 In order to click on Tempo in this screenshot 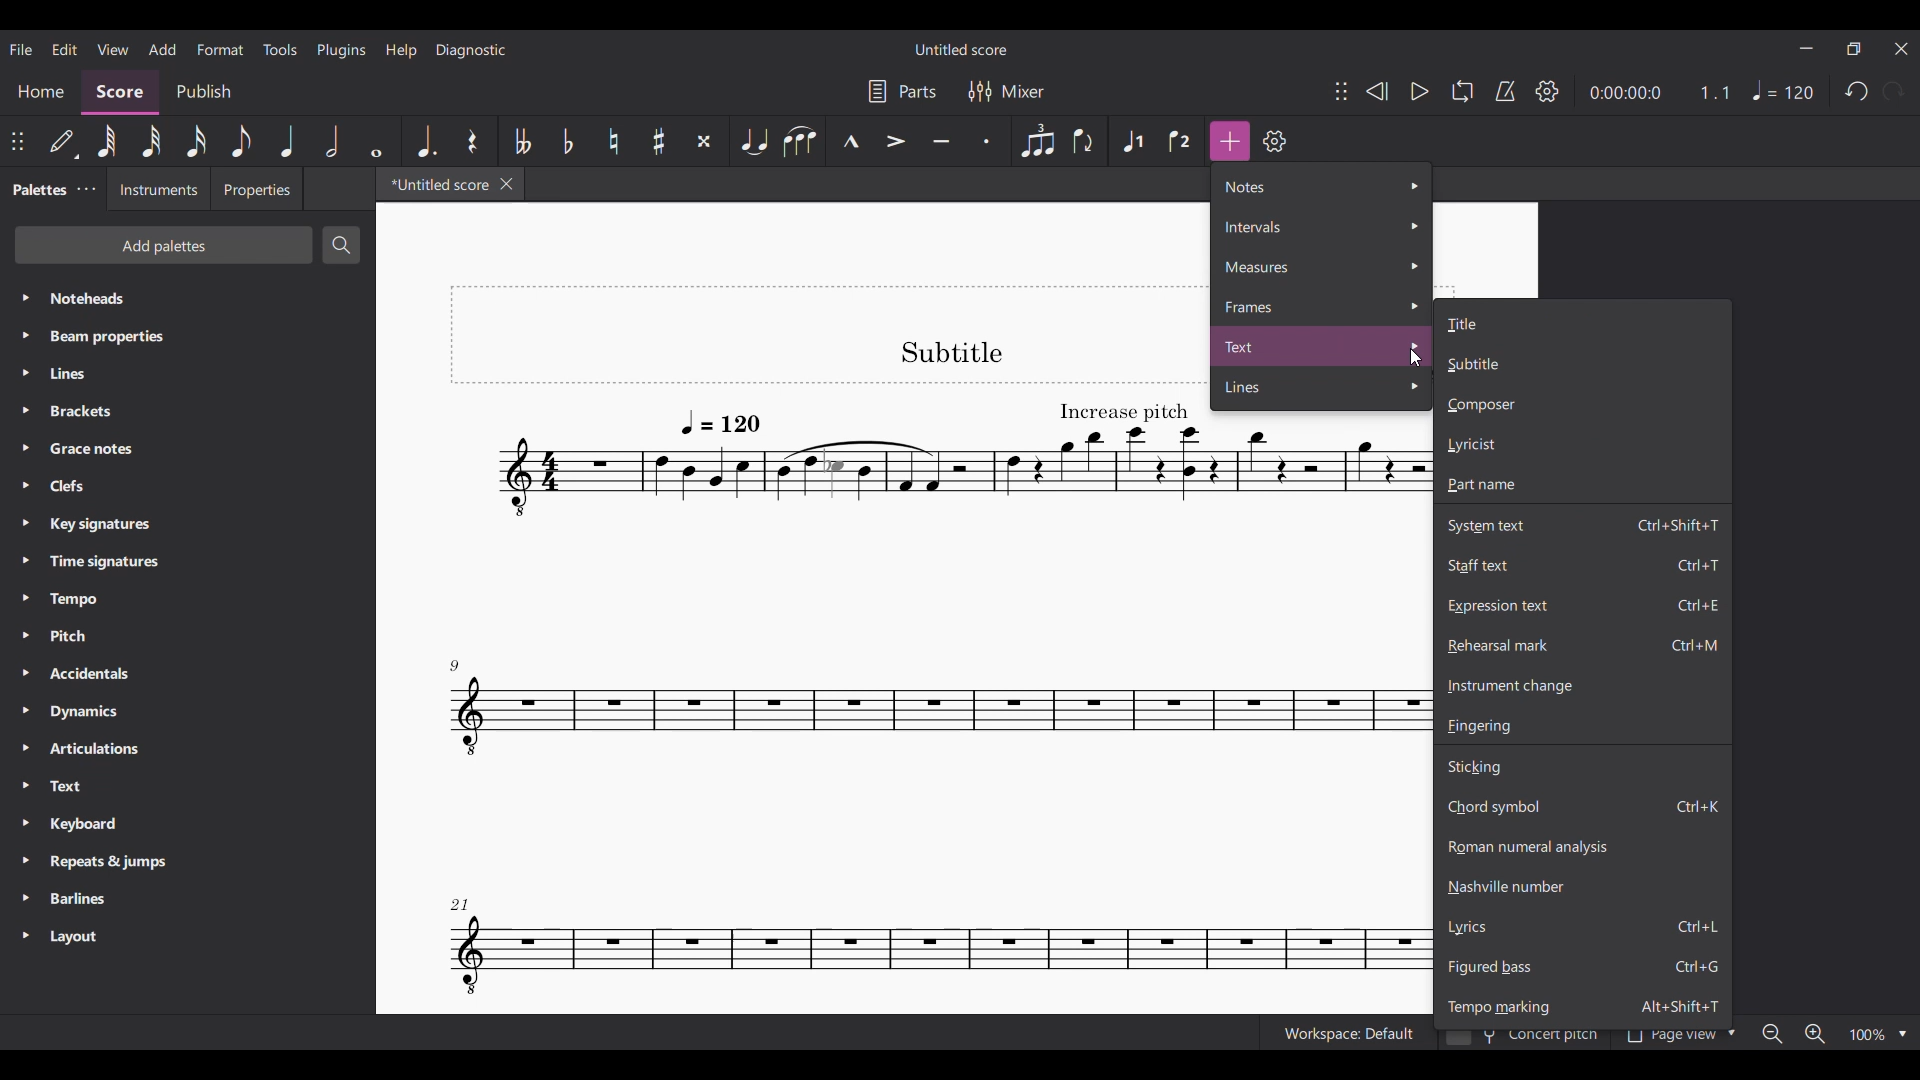, I will do `click(1784, 90)`.